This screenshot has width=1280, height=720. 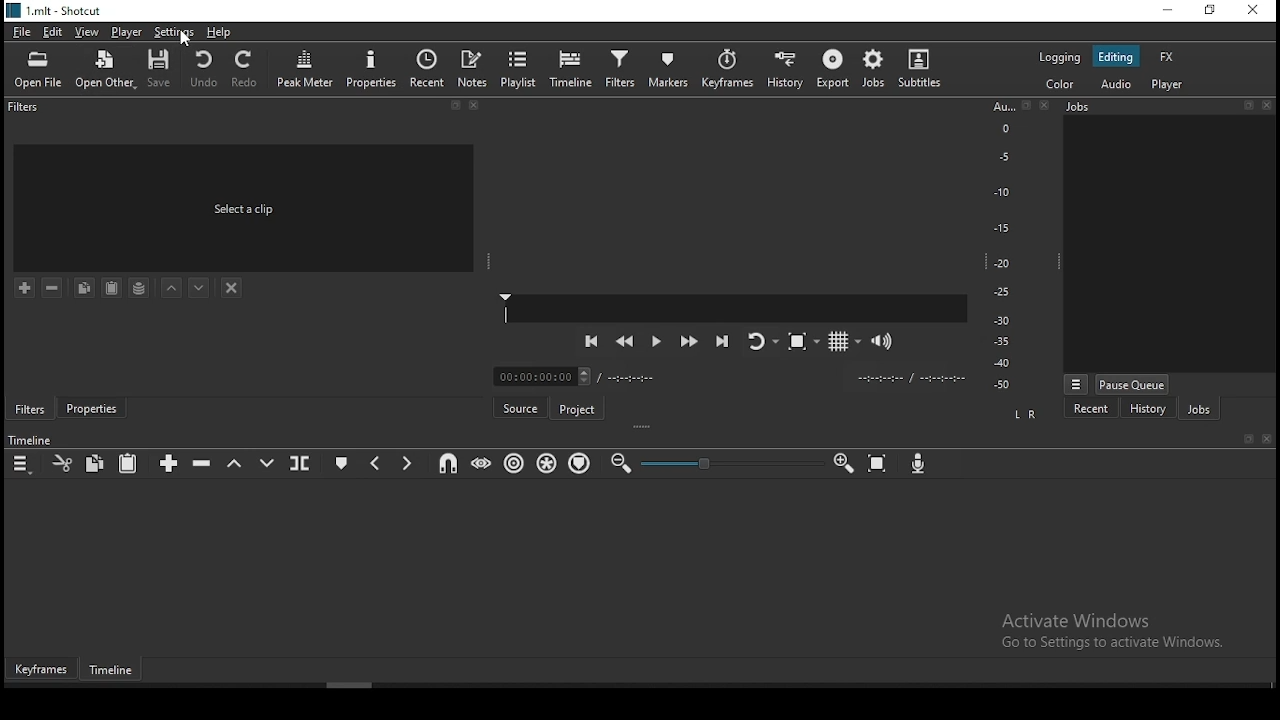 What do you see at coordinates (919, 465) in the screenshot?
I see `record audio` at bounding box center [919, 465].